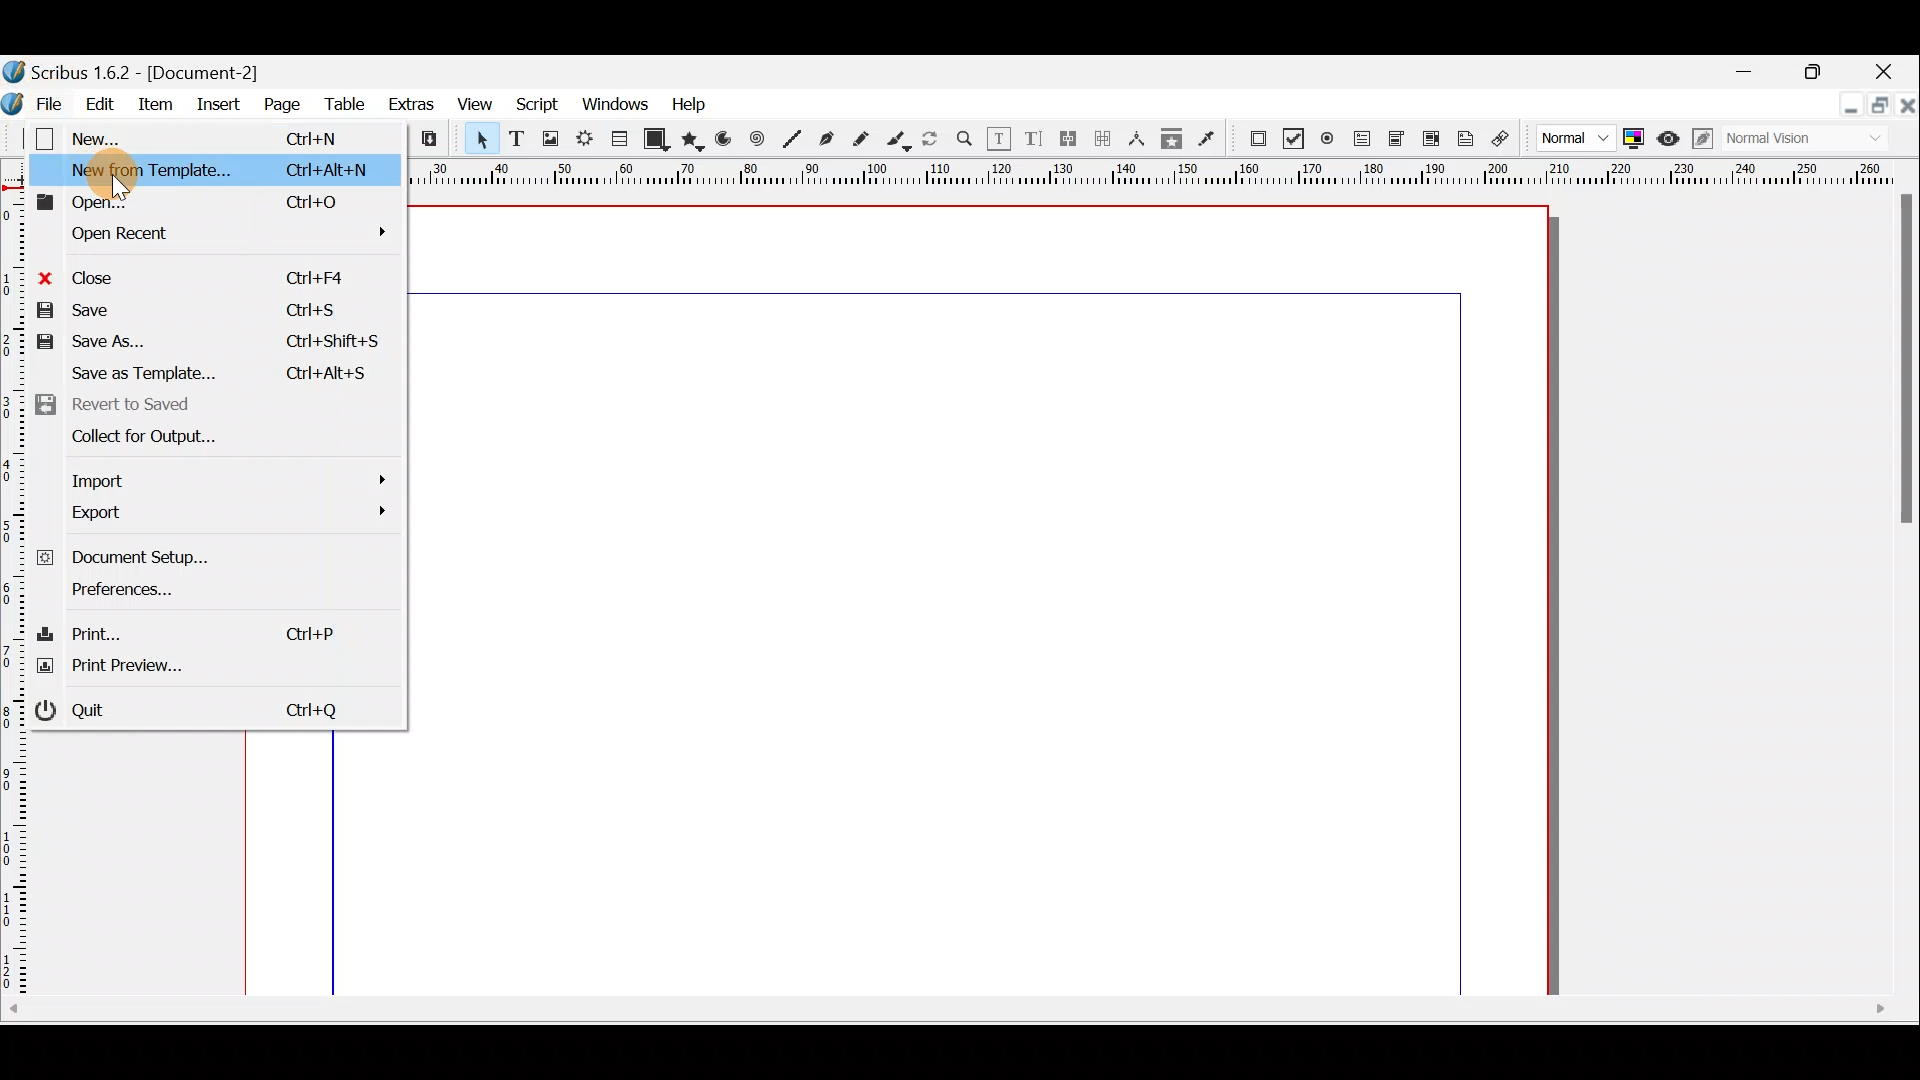  Describe the element at coordinates (473, 106) in the screenshot. I see `View` at that location.